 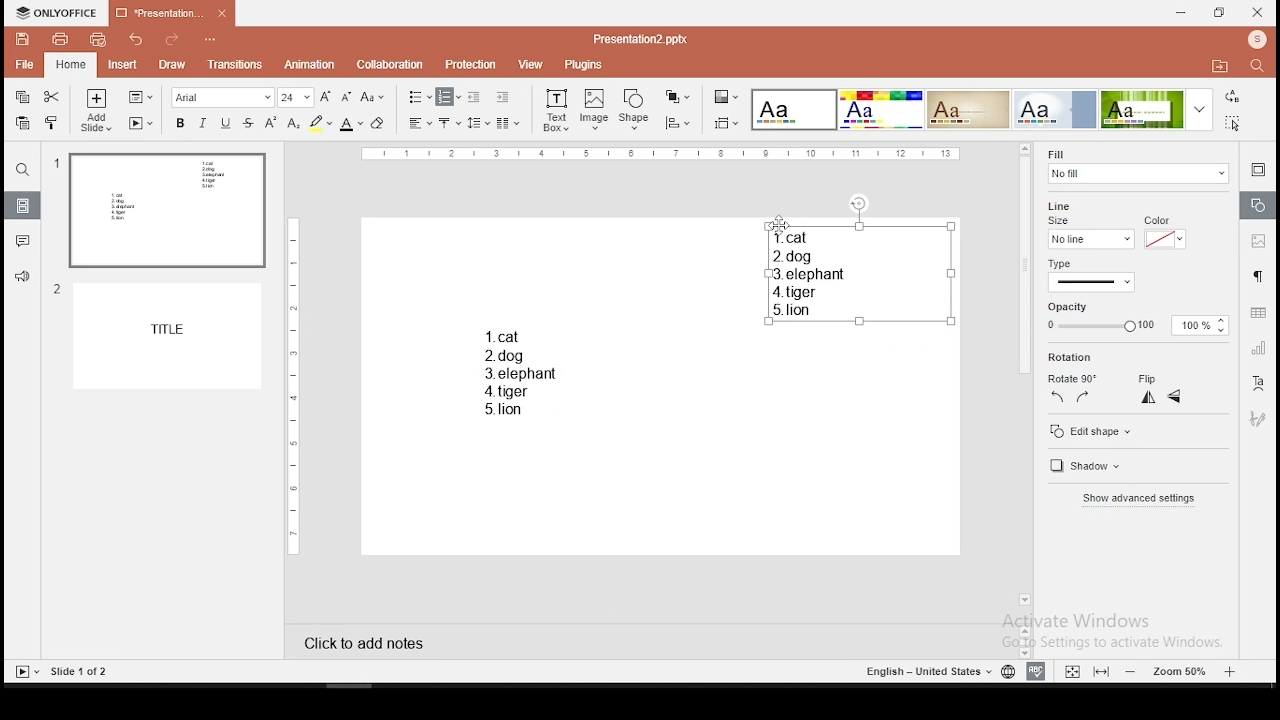 What do you see at coordinates (172, 337) in the screenshot?
I see `slide ` at bounding box center [172, 337].